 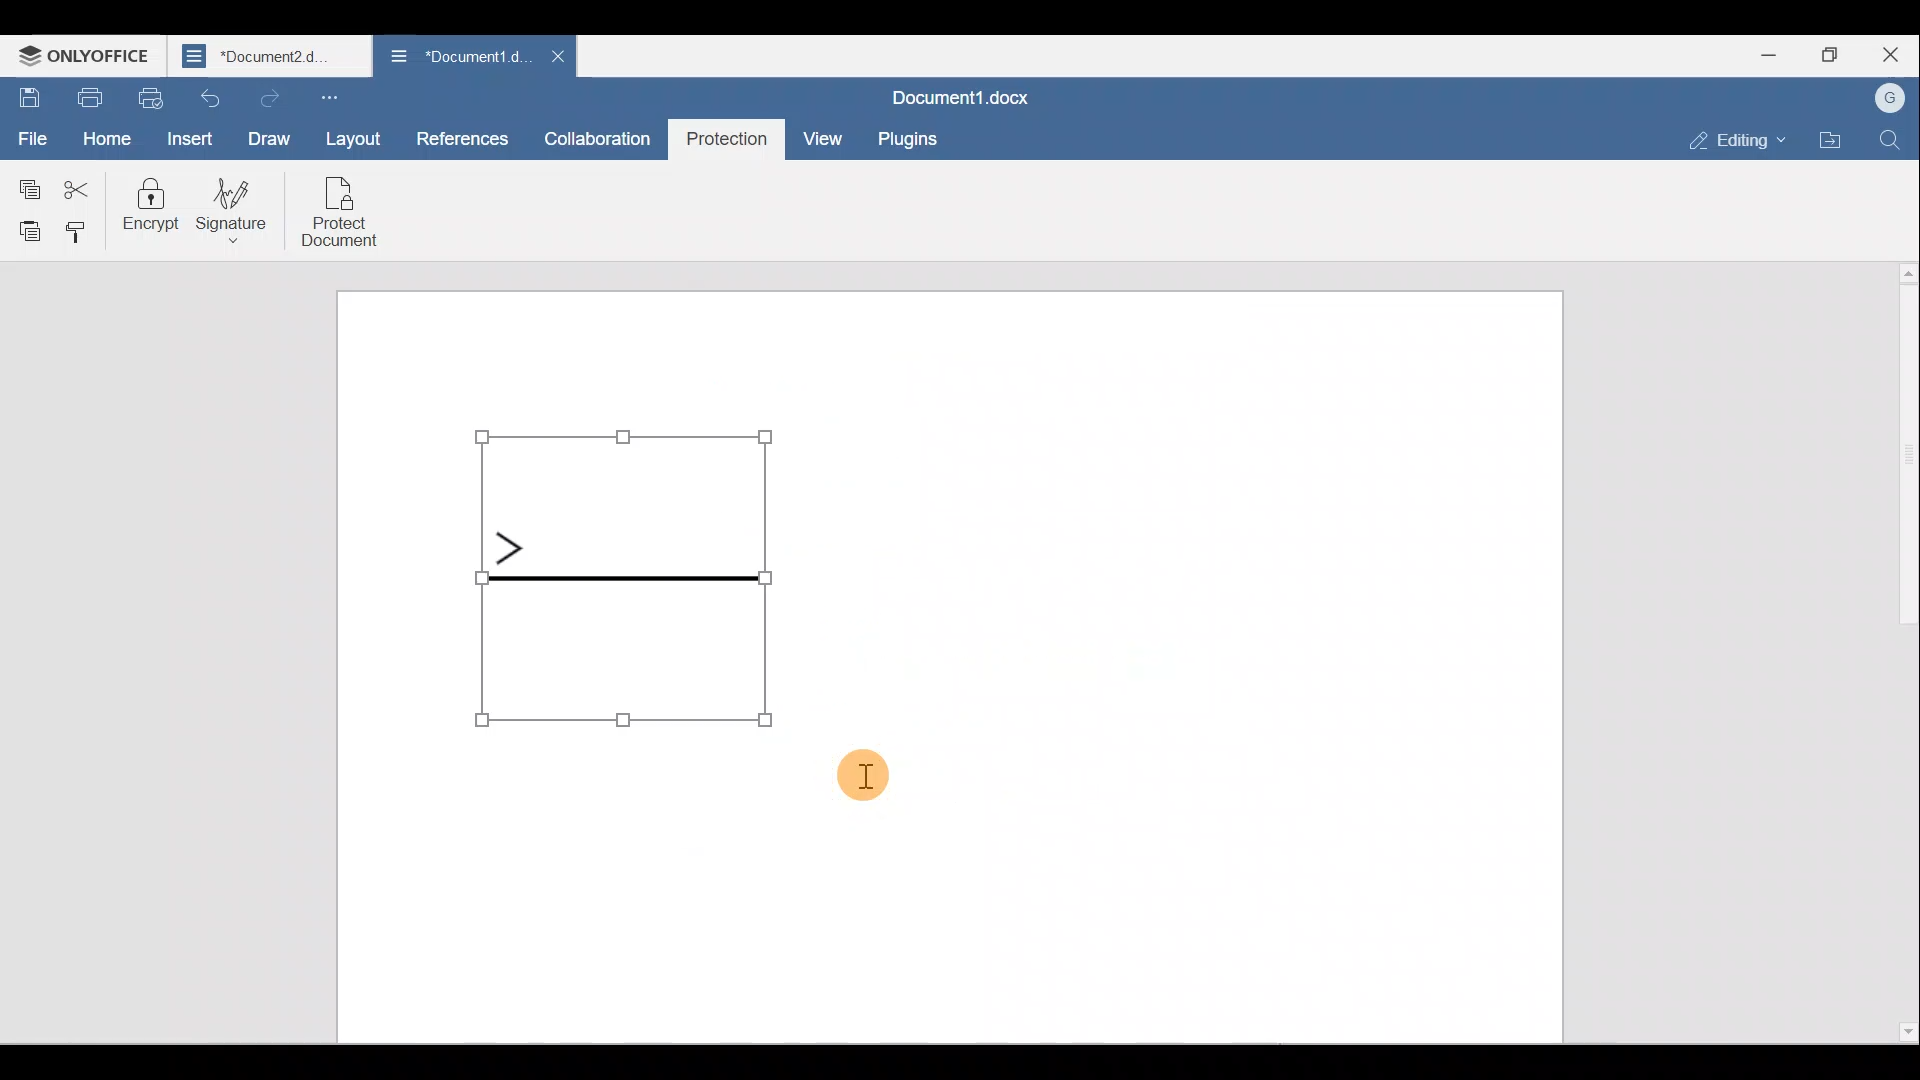 I want to click on Scroll bar, so click(x=1897, y=653).